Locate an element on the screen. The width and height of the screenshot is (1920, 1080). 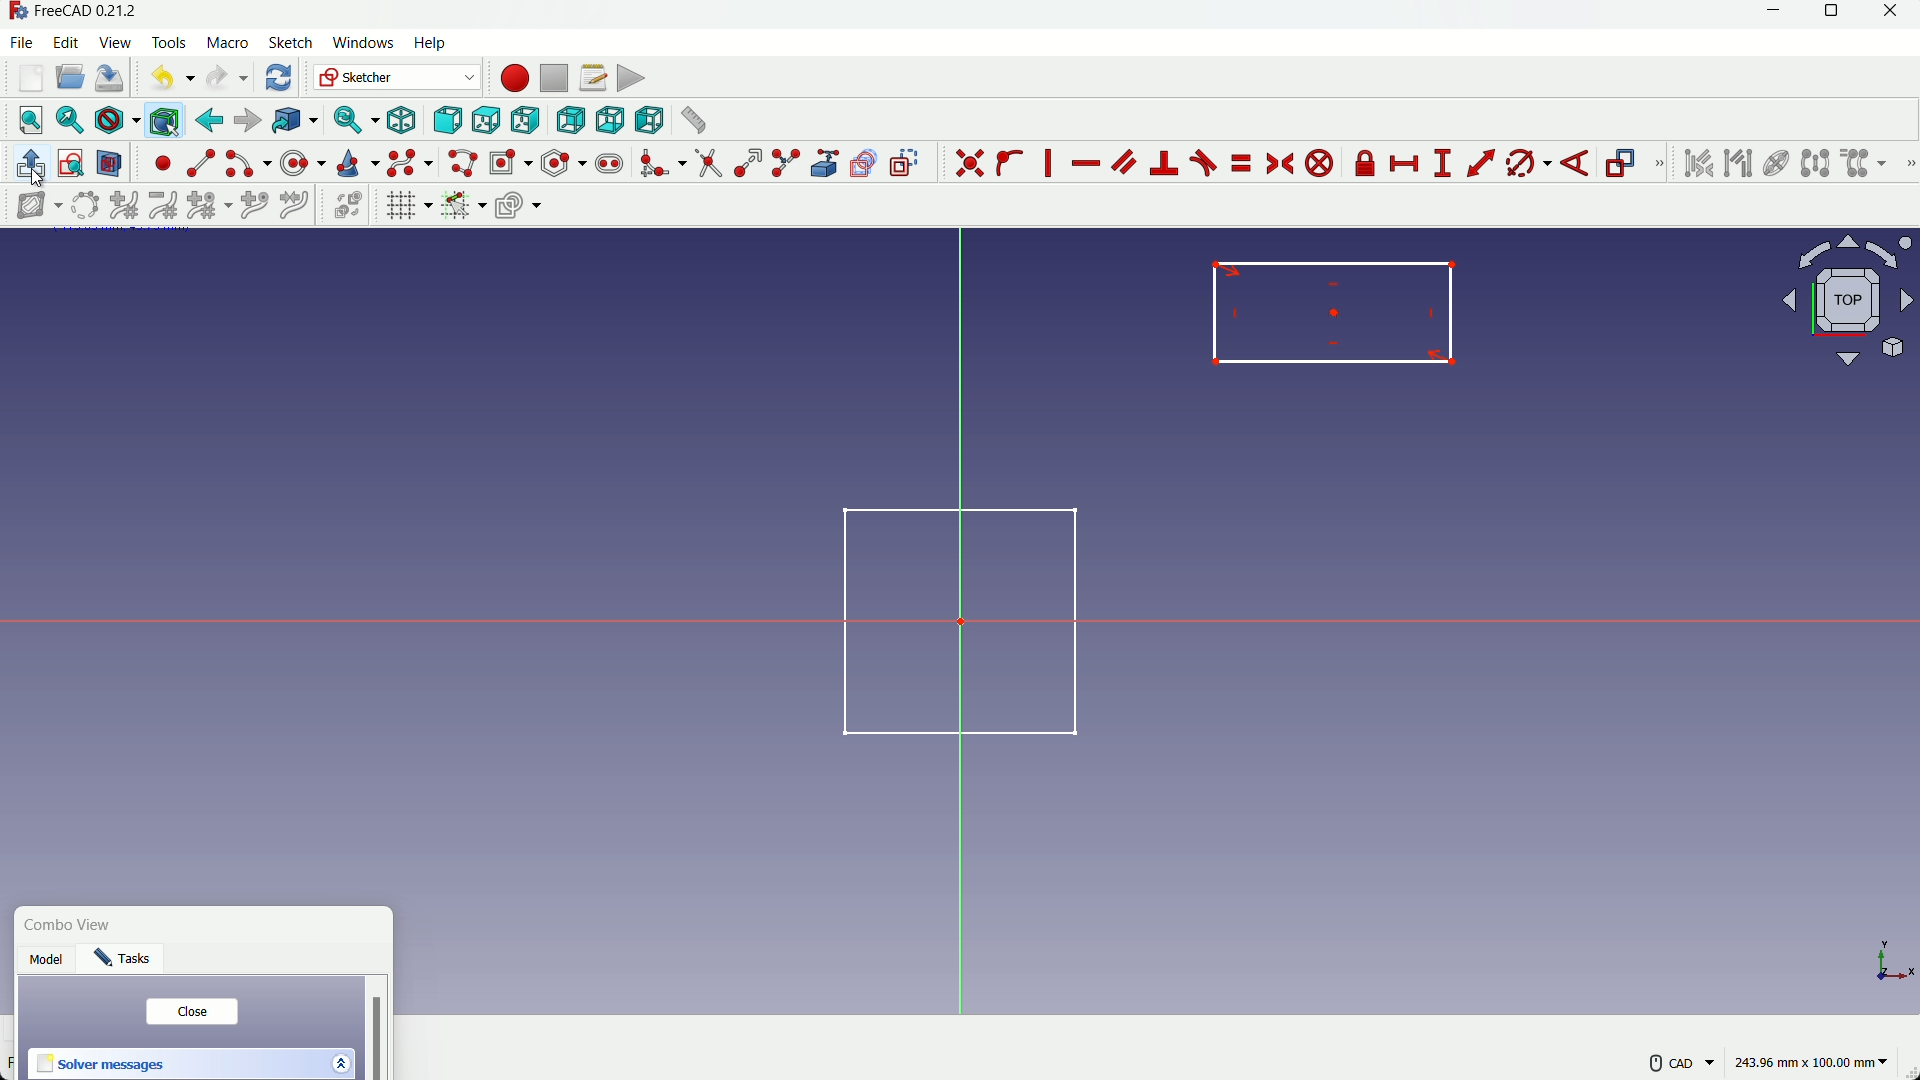
constraint tangent is located at coordinates (1204, 163).